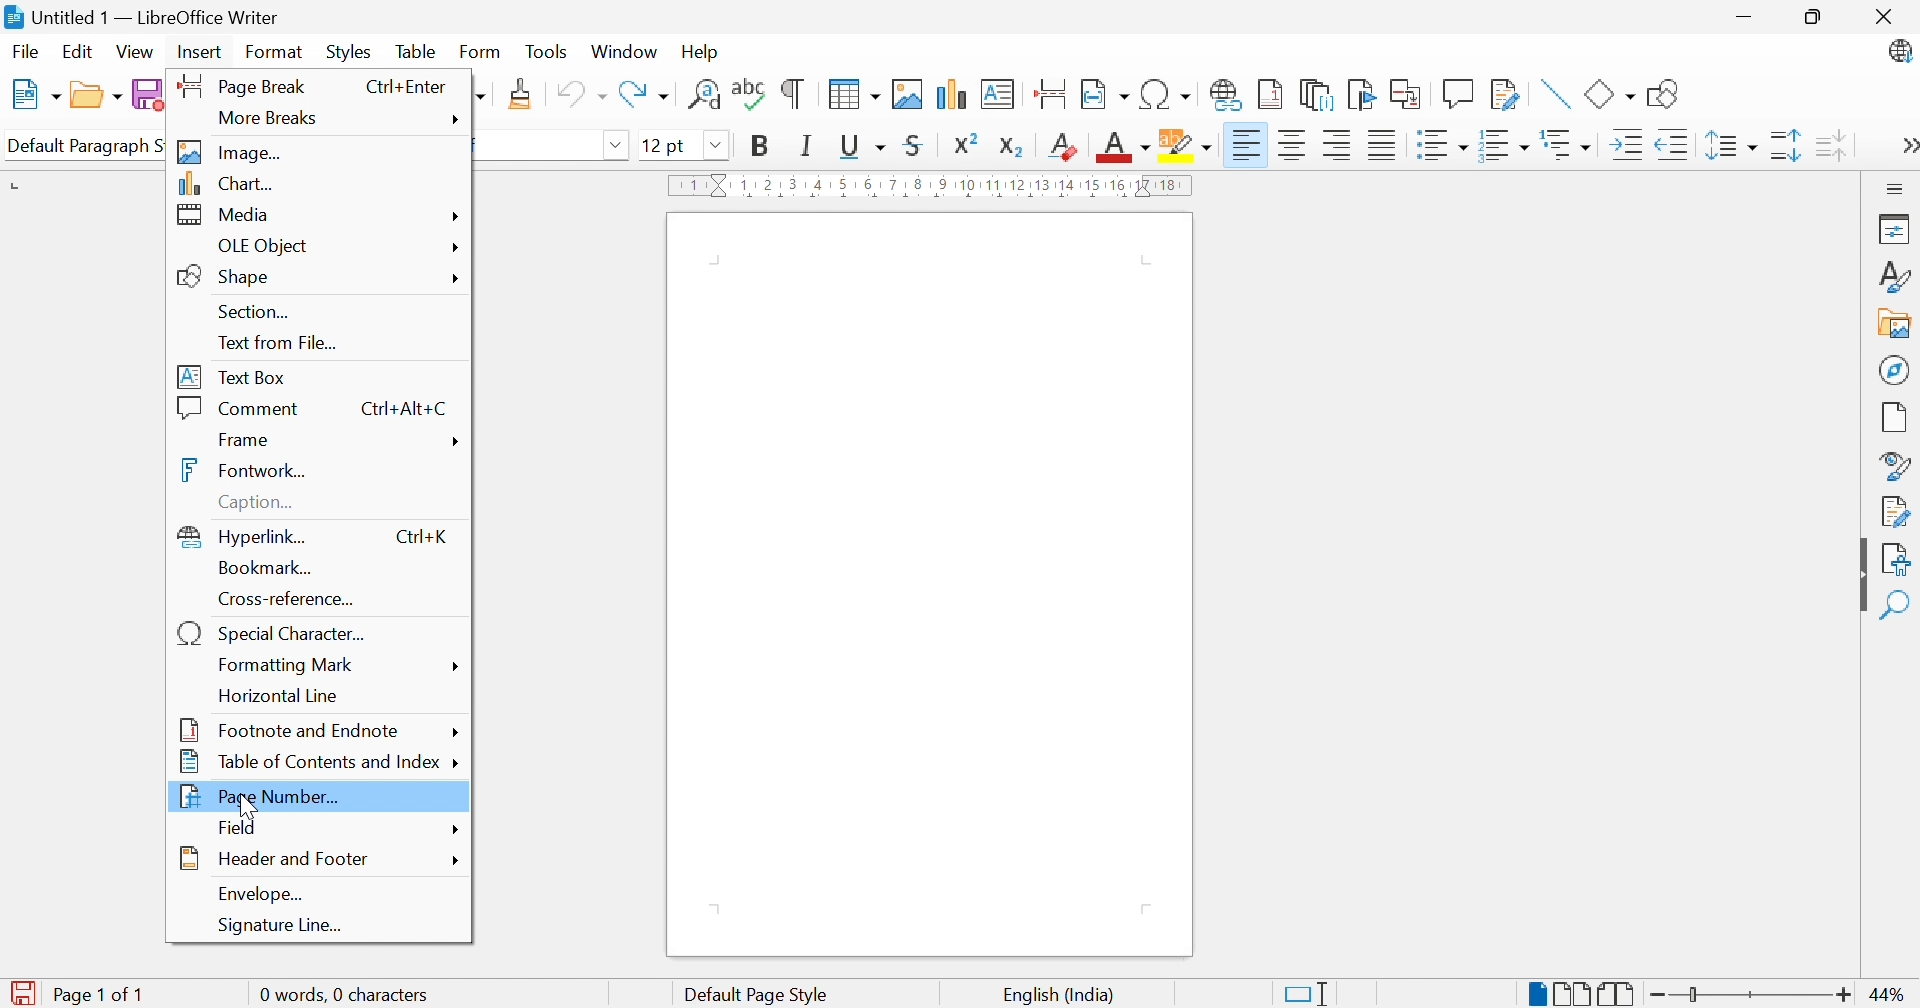  I want to click on Caption..., so click(264, 504).